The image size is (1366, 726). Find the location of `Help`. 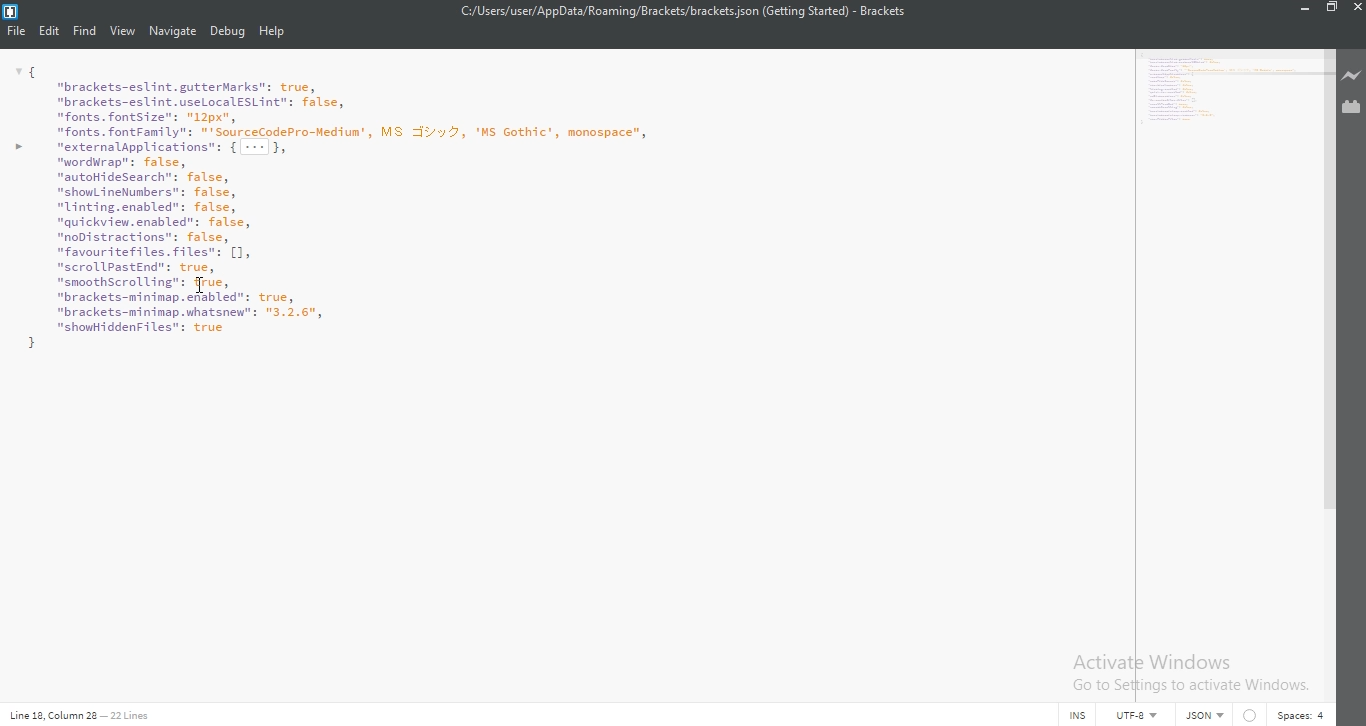

Help is located at coordinates (274, 33).